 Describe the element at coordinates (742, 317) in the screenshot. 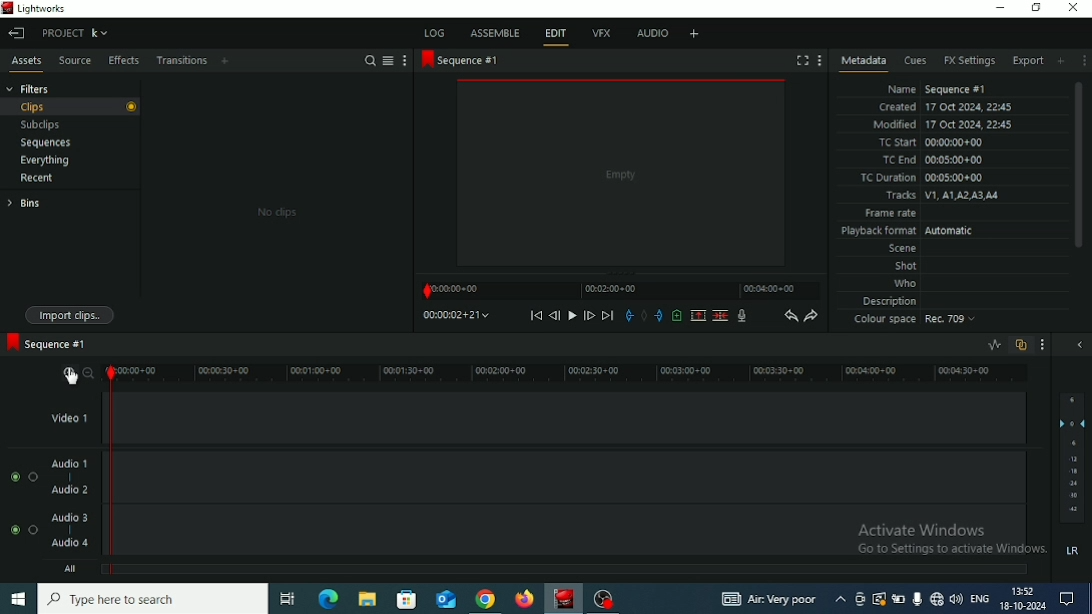

I see `Record a voice-over` at that location.